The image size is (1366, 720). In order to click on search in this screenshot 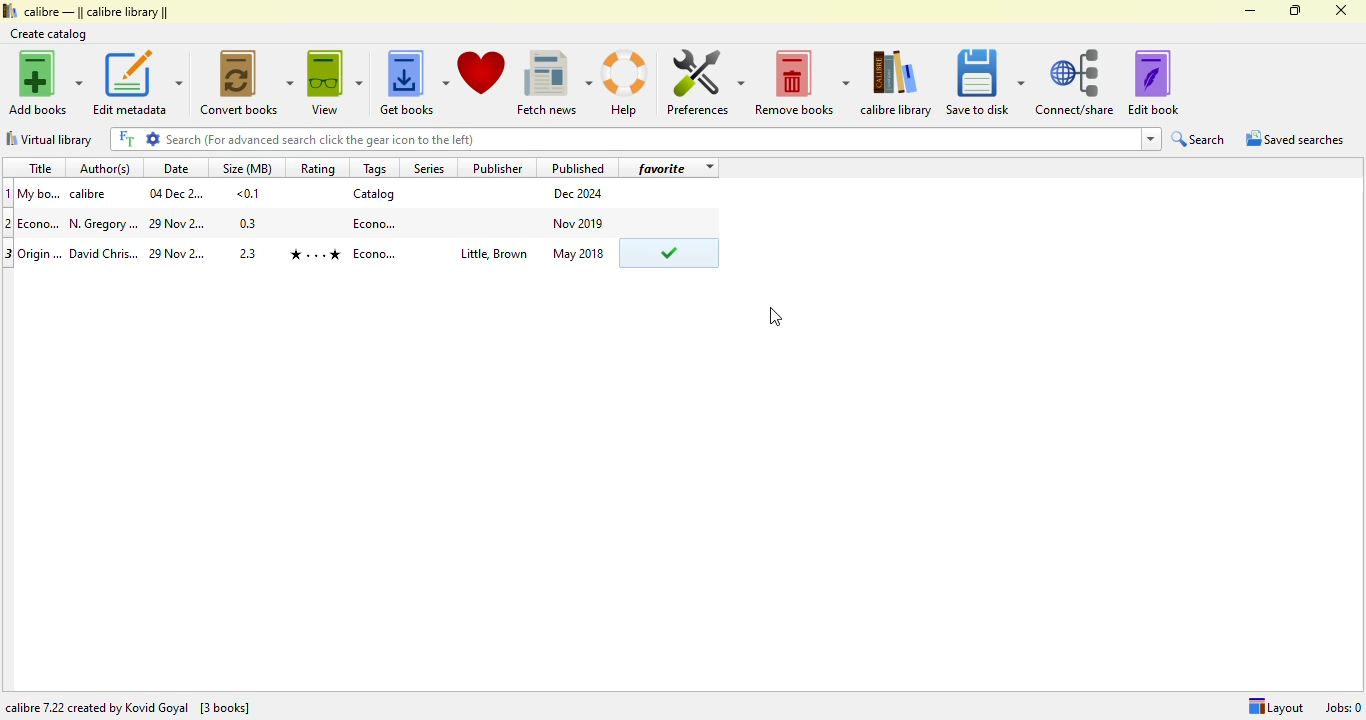, I will do `click(650, 139)`.